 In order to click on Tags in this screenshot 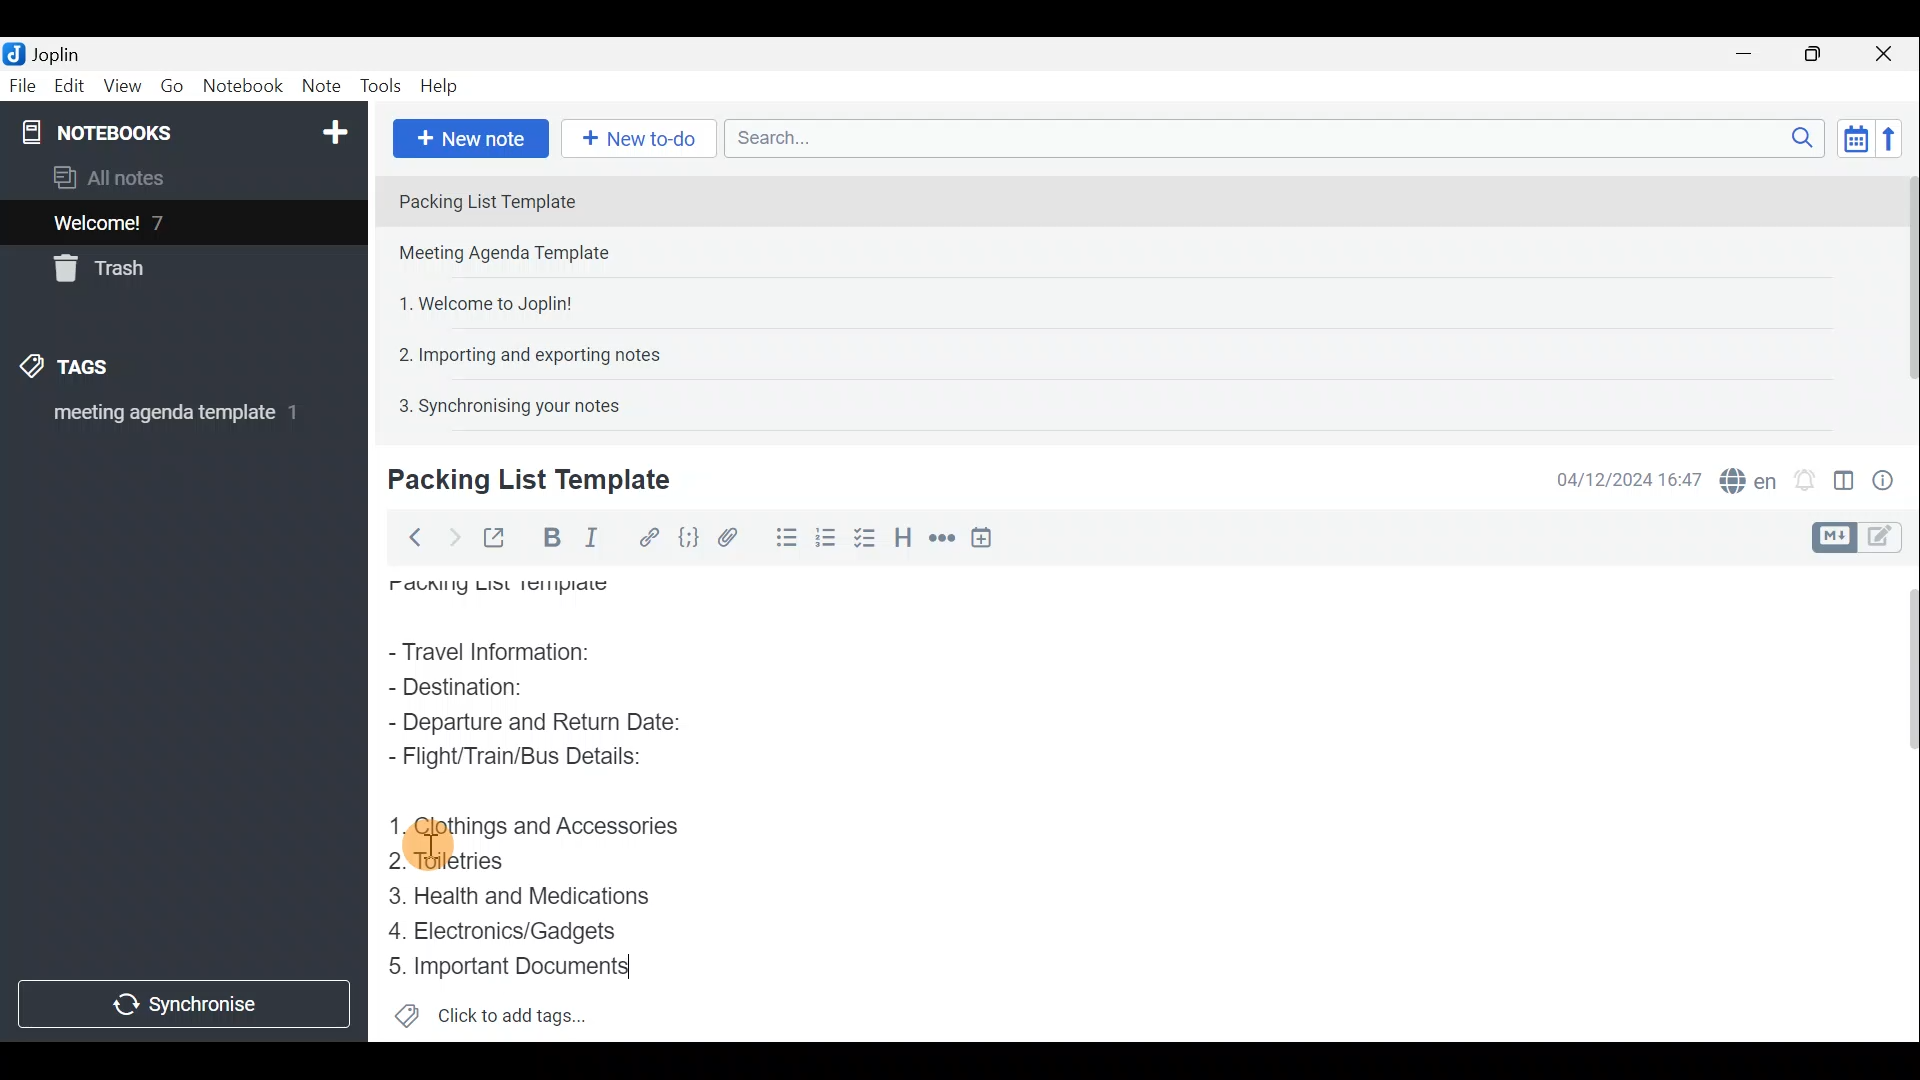, I will do `click(97, 370)`.